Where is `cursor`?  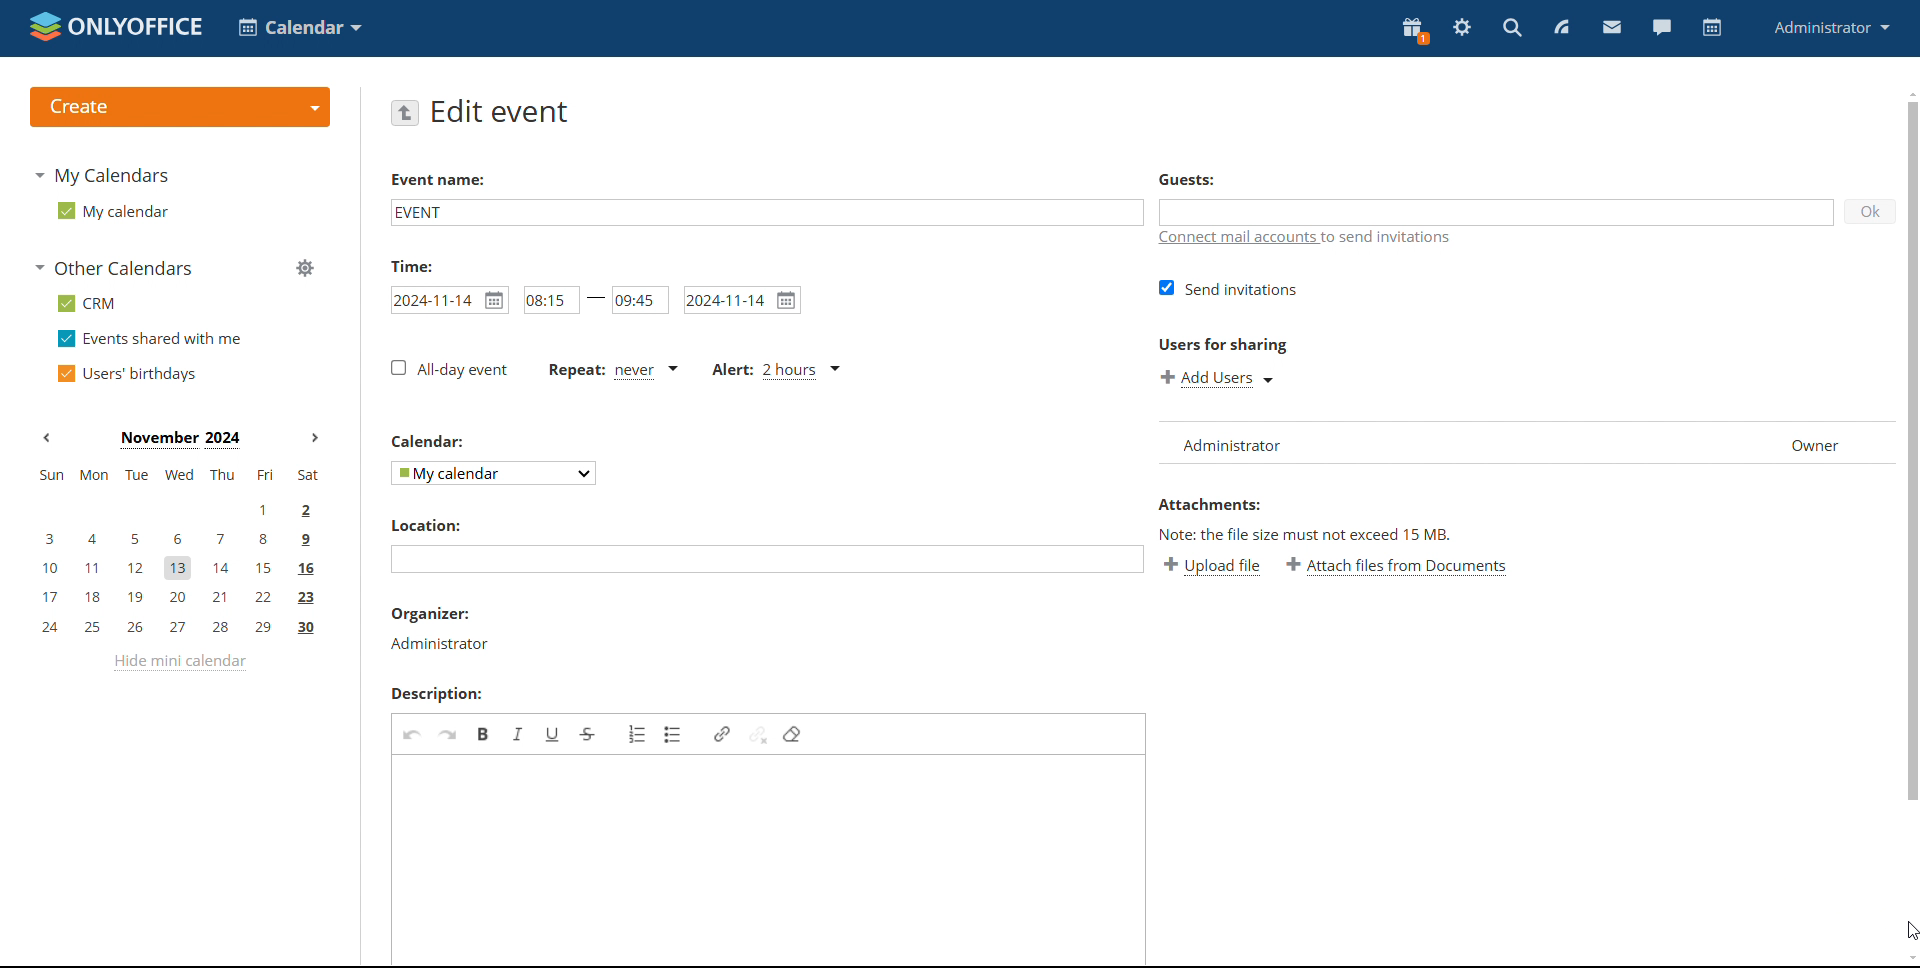 cursor is located at coordinates (1908, 931).